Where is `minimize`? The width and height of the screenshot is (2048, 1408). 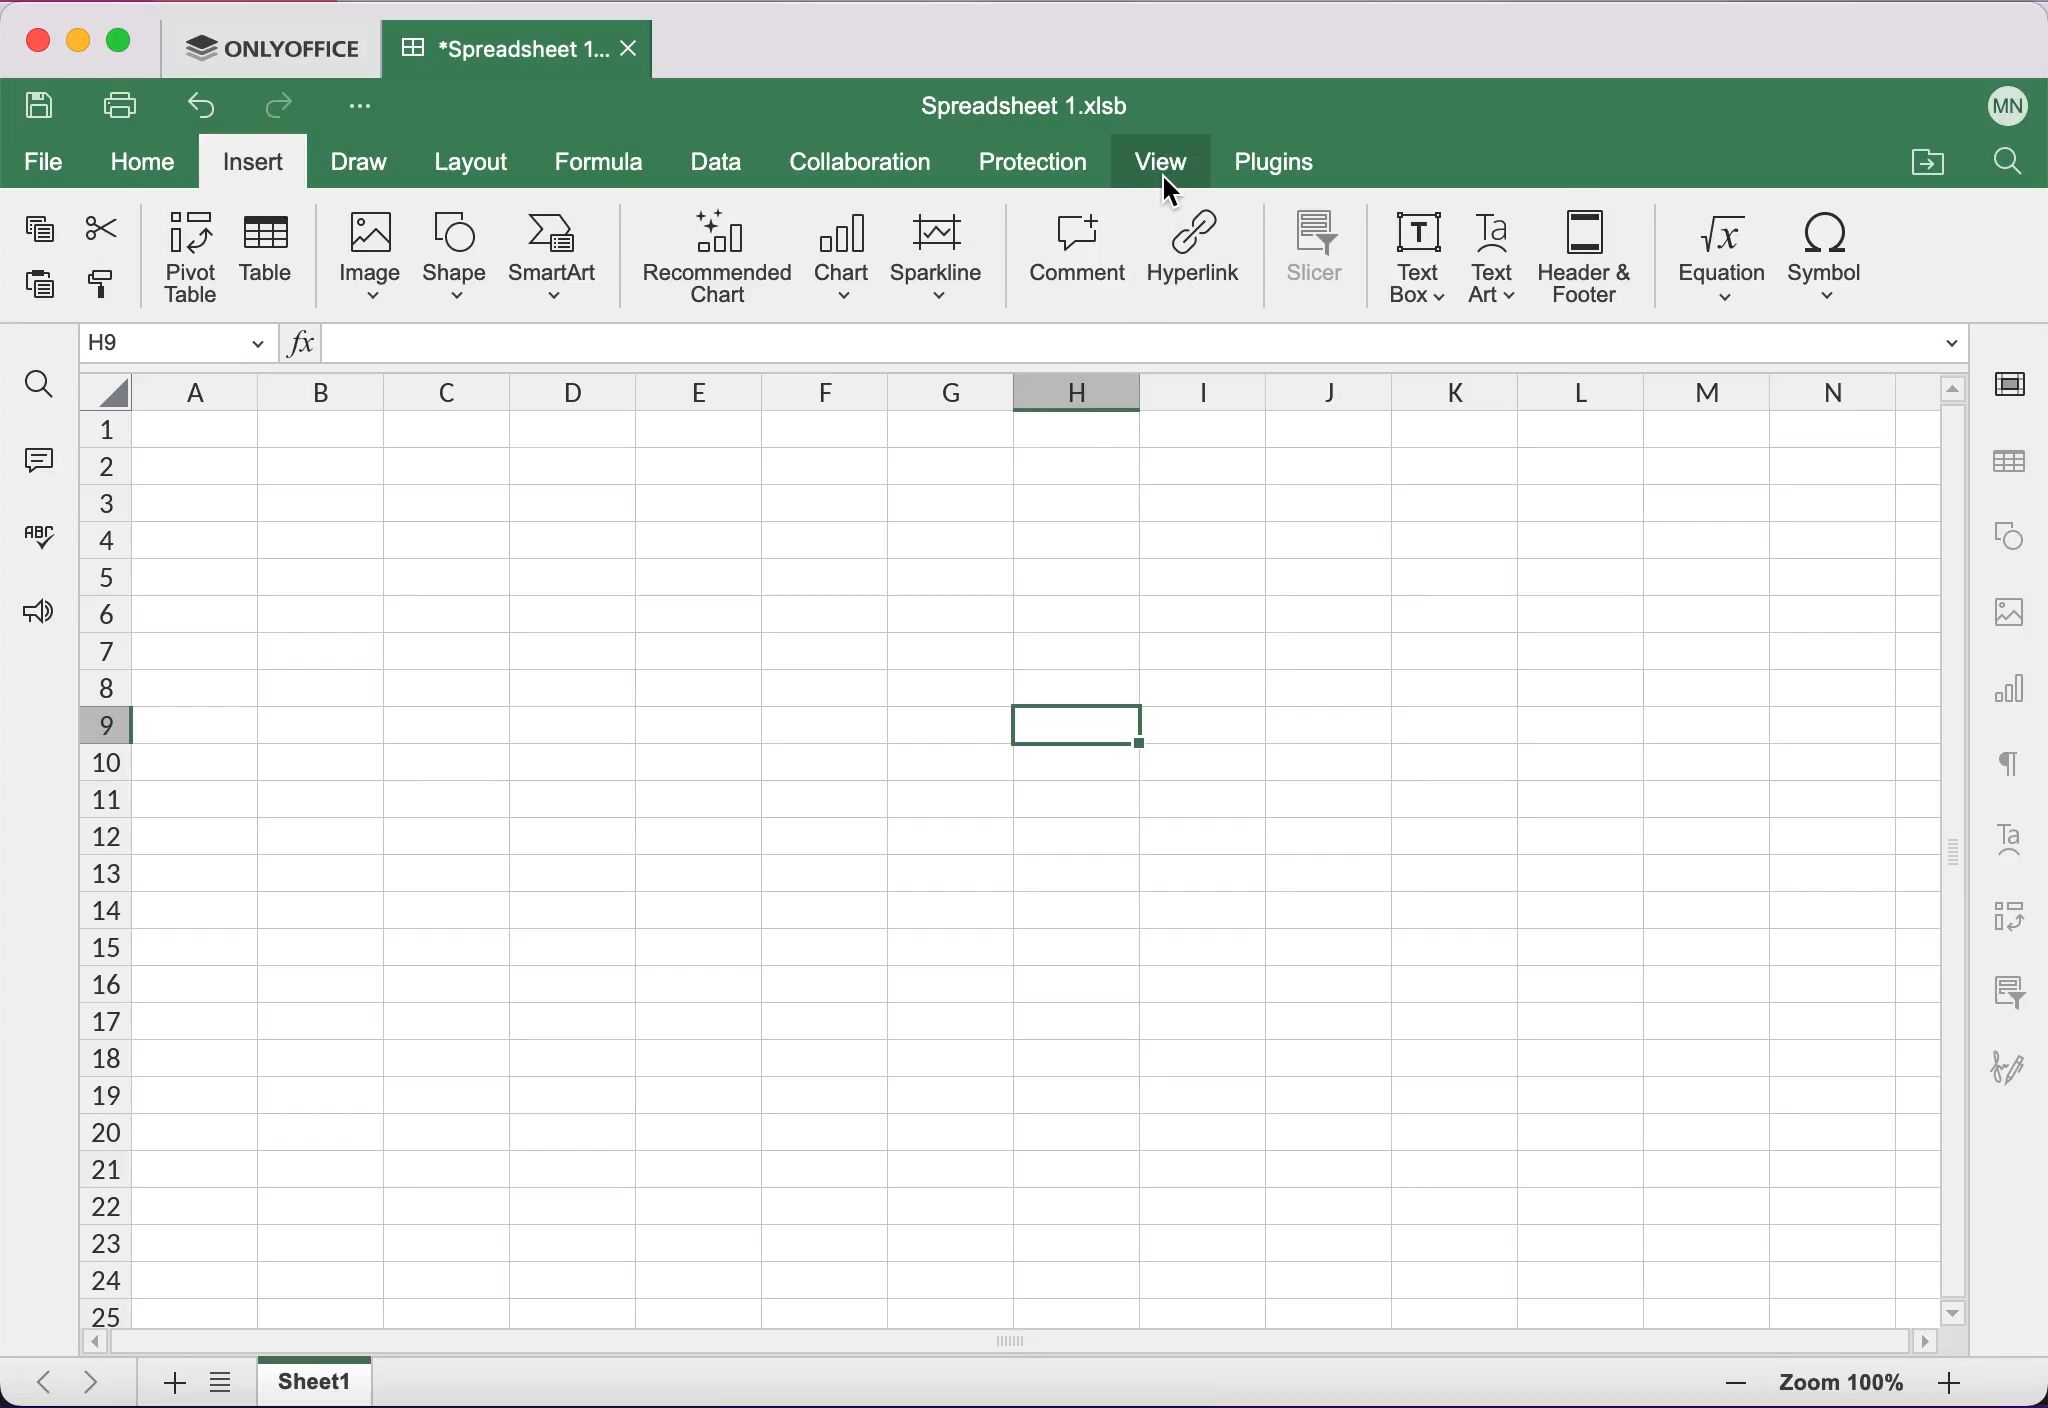
minimize is located at coordinates (79, 40).